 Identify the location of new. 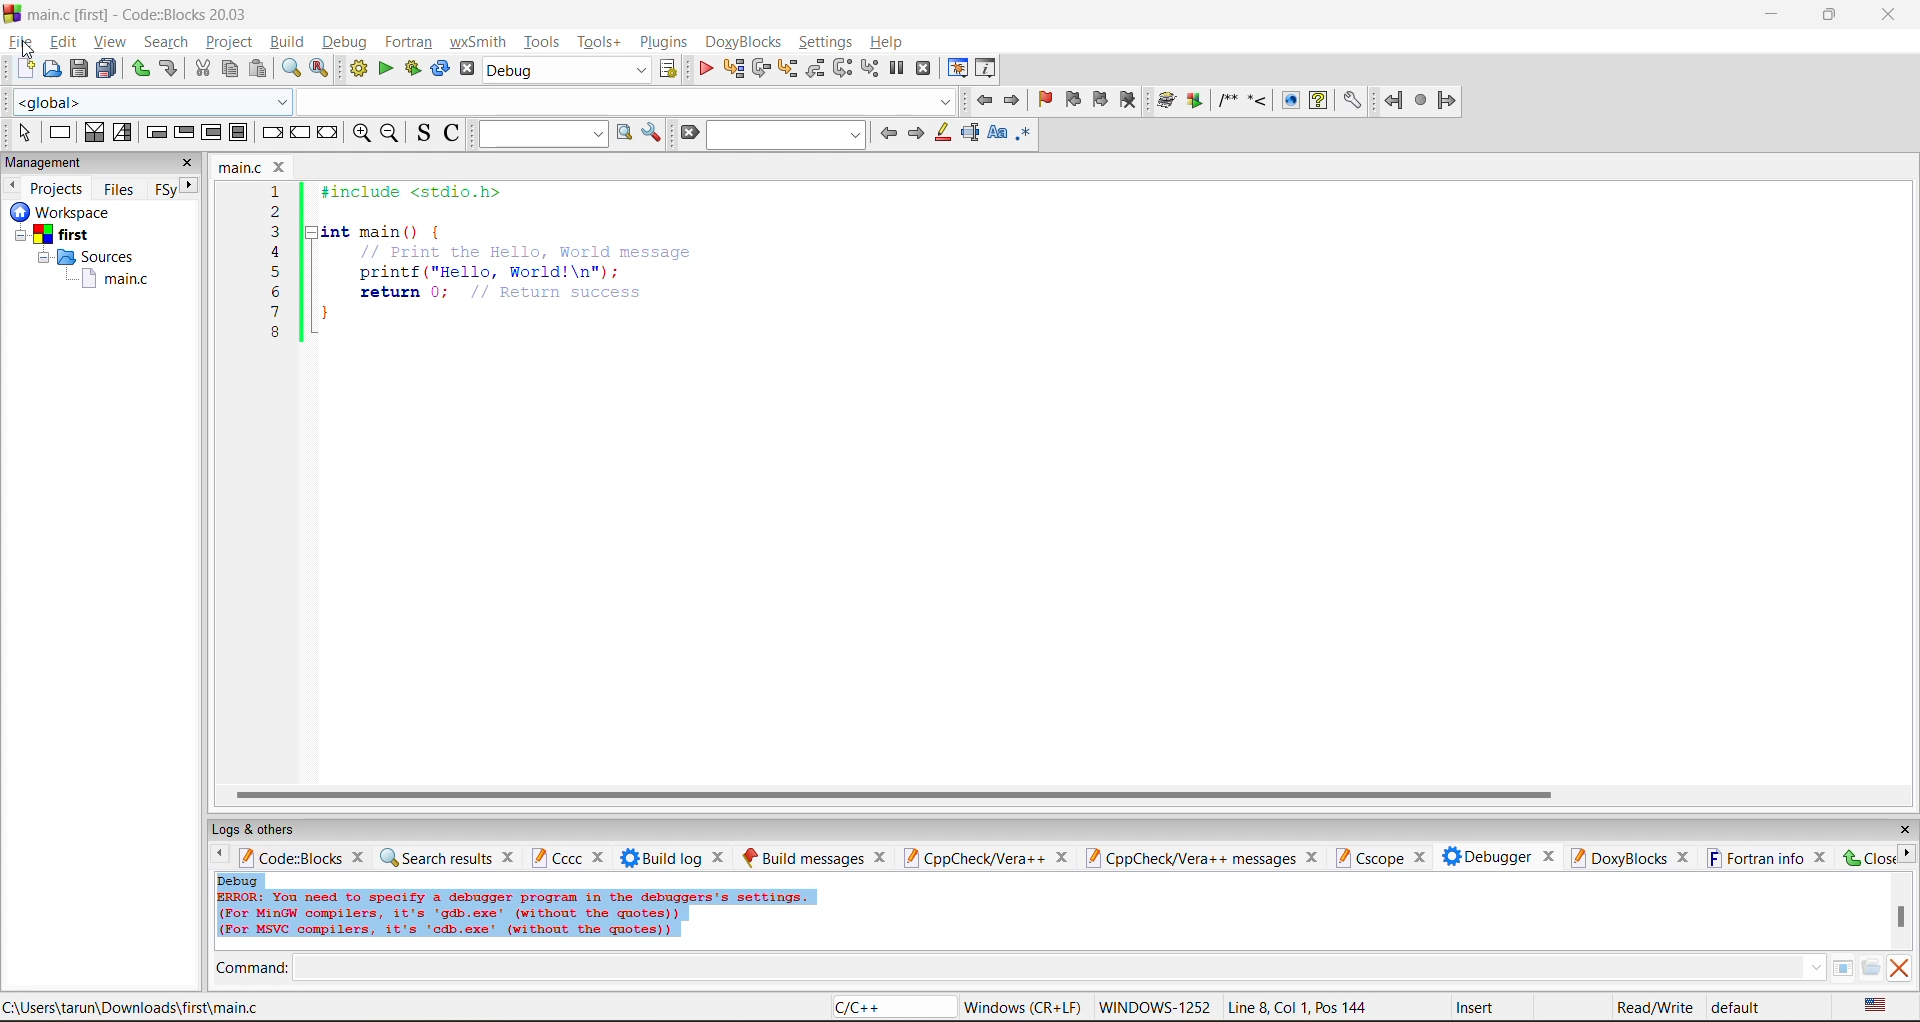
(26, 68).